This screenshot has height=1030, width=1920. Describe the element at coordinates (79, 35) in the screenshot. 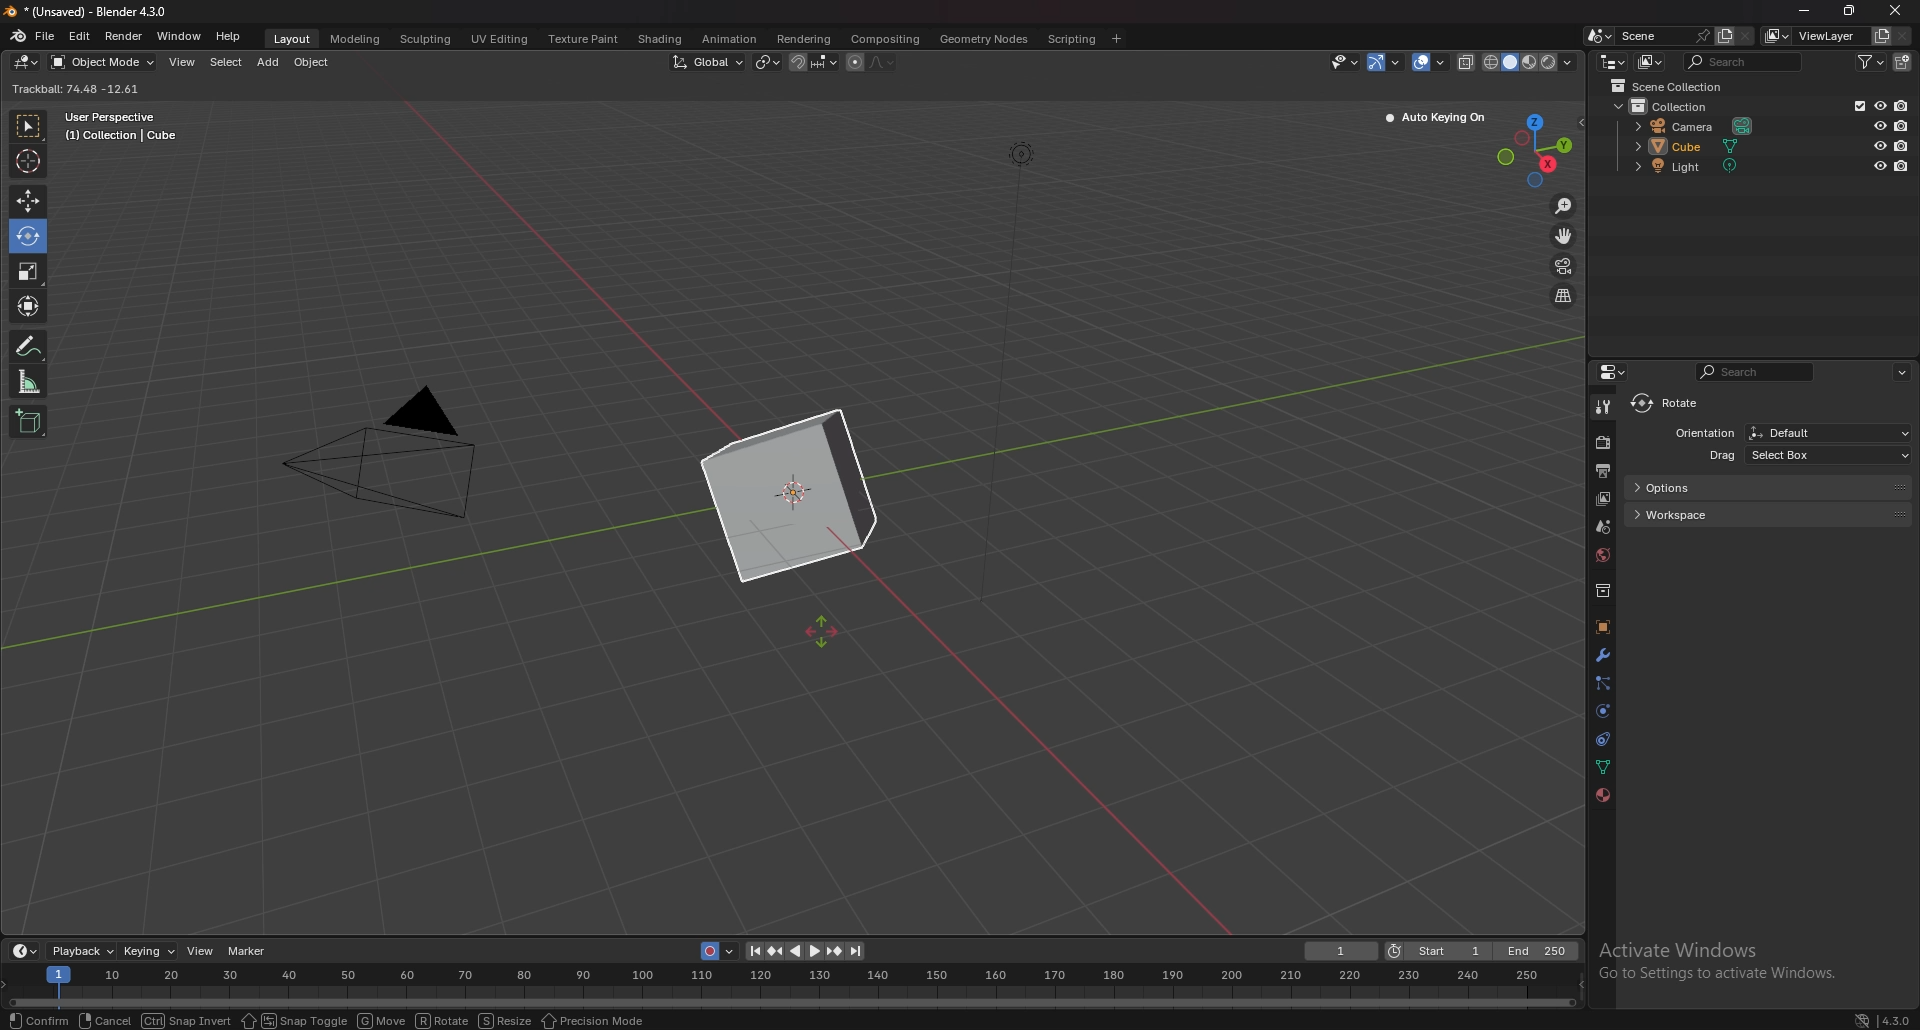

I see `edit` at that location.